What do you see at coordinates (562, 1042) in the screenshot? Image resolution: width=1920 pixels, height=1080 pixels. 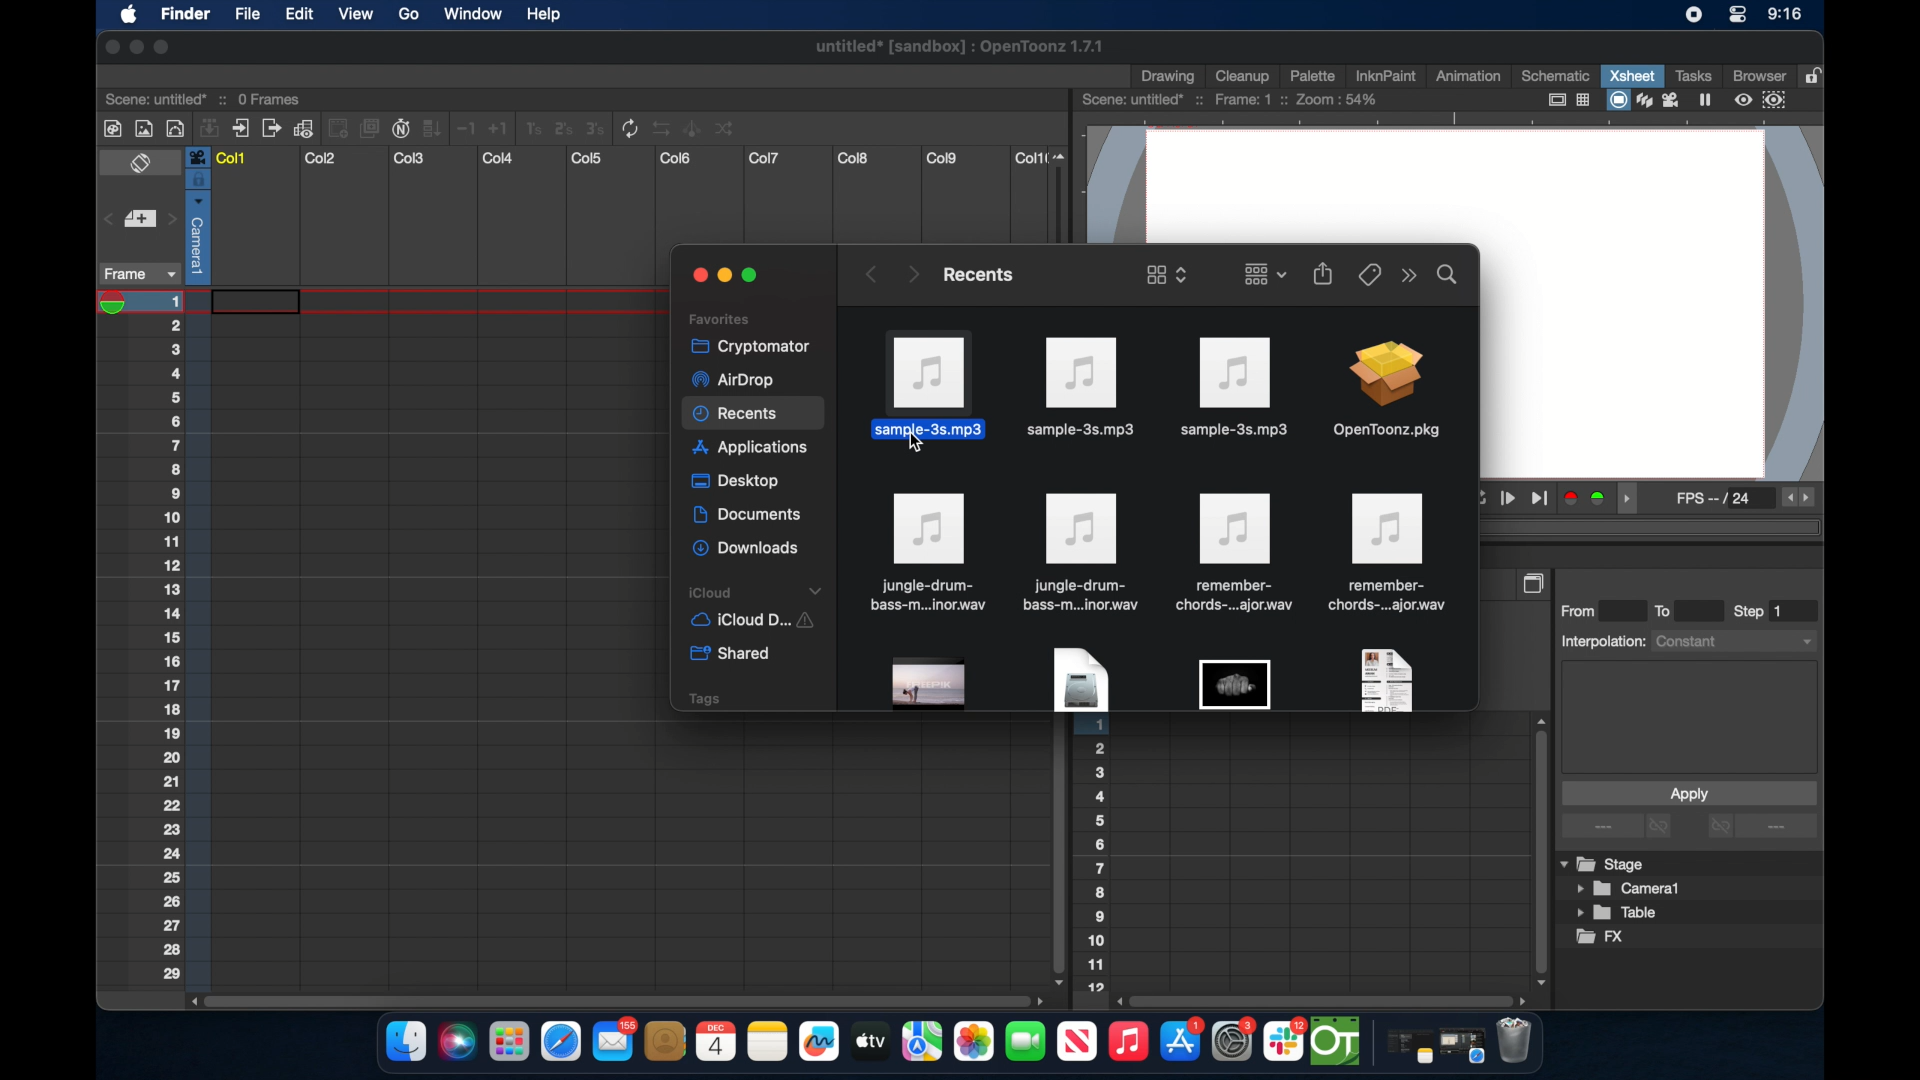 I see `safari` at bounding box center [562, 1042].